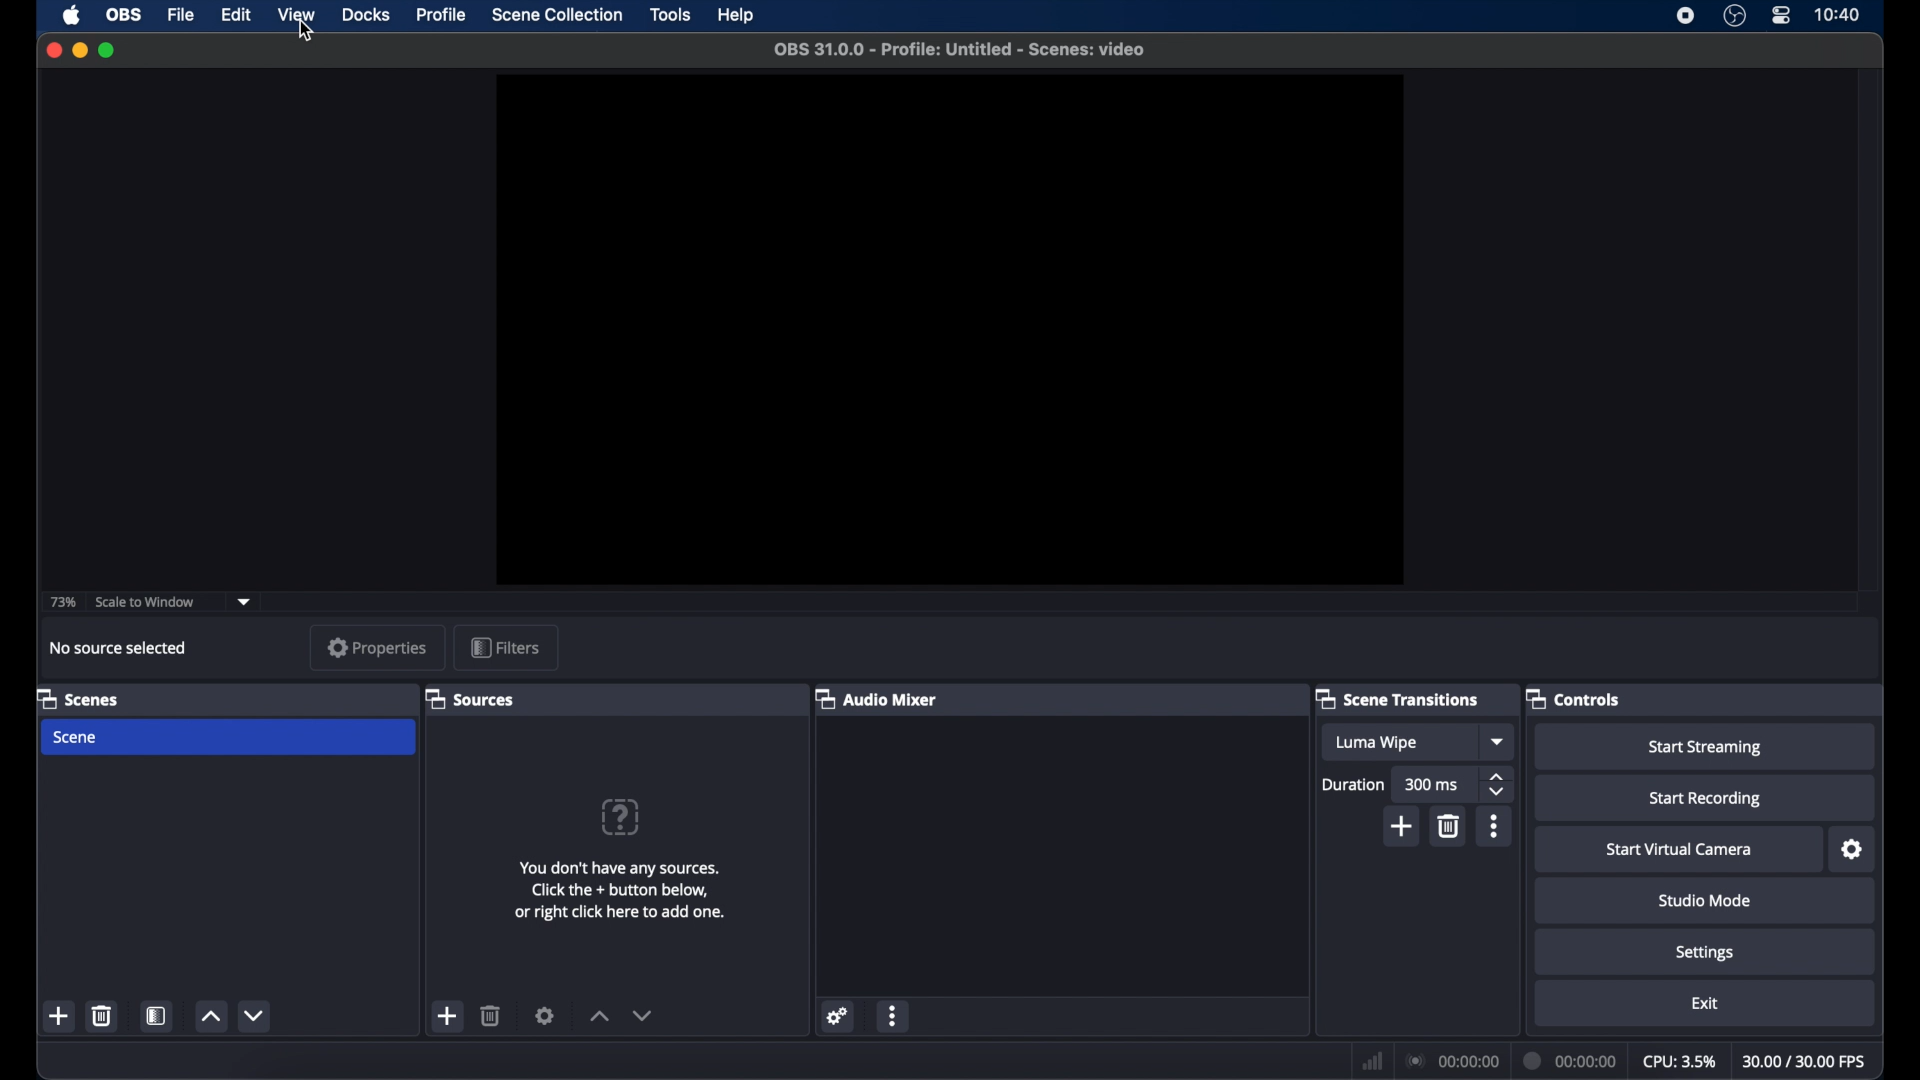 This screenshot has width=1920, height=1080. Describe the element at coordinates (235, 15) in the screenshot. I see `edit` at that location.